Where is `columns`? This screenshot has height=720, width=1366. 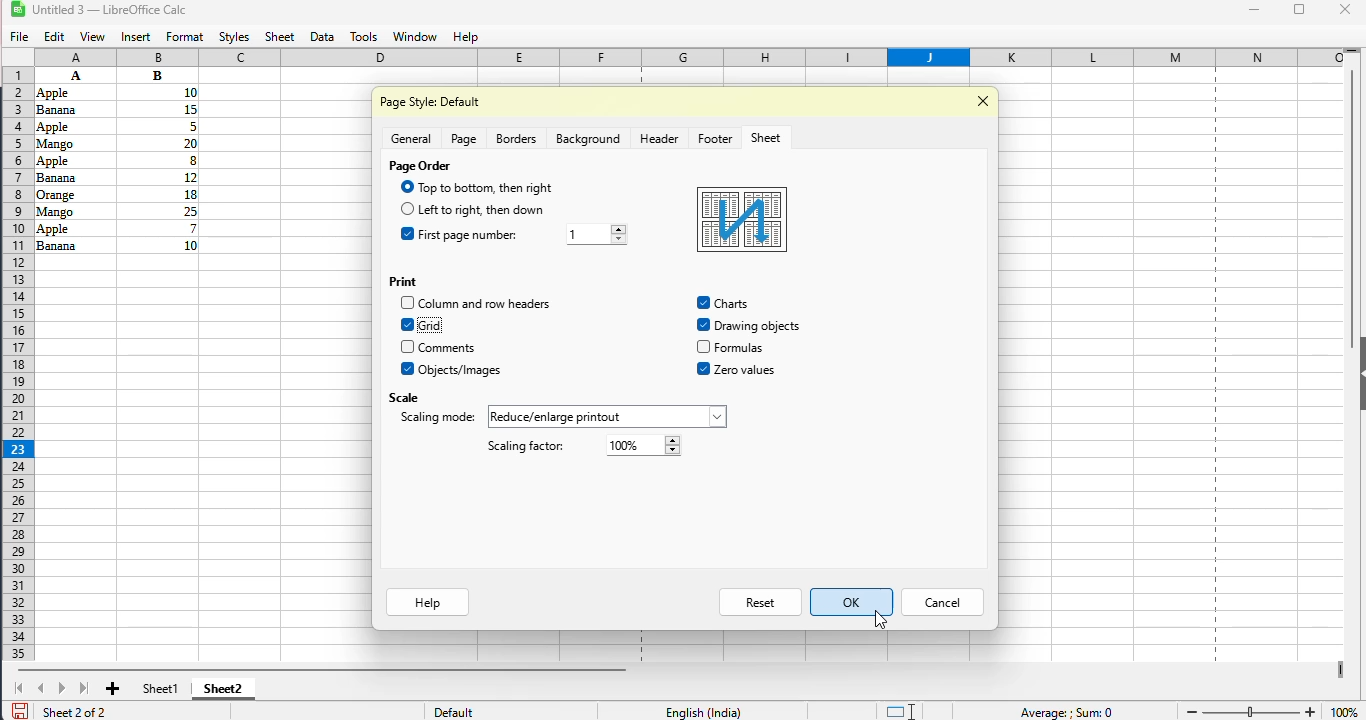
columns is located at coordinates (692, 57).